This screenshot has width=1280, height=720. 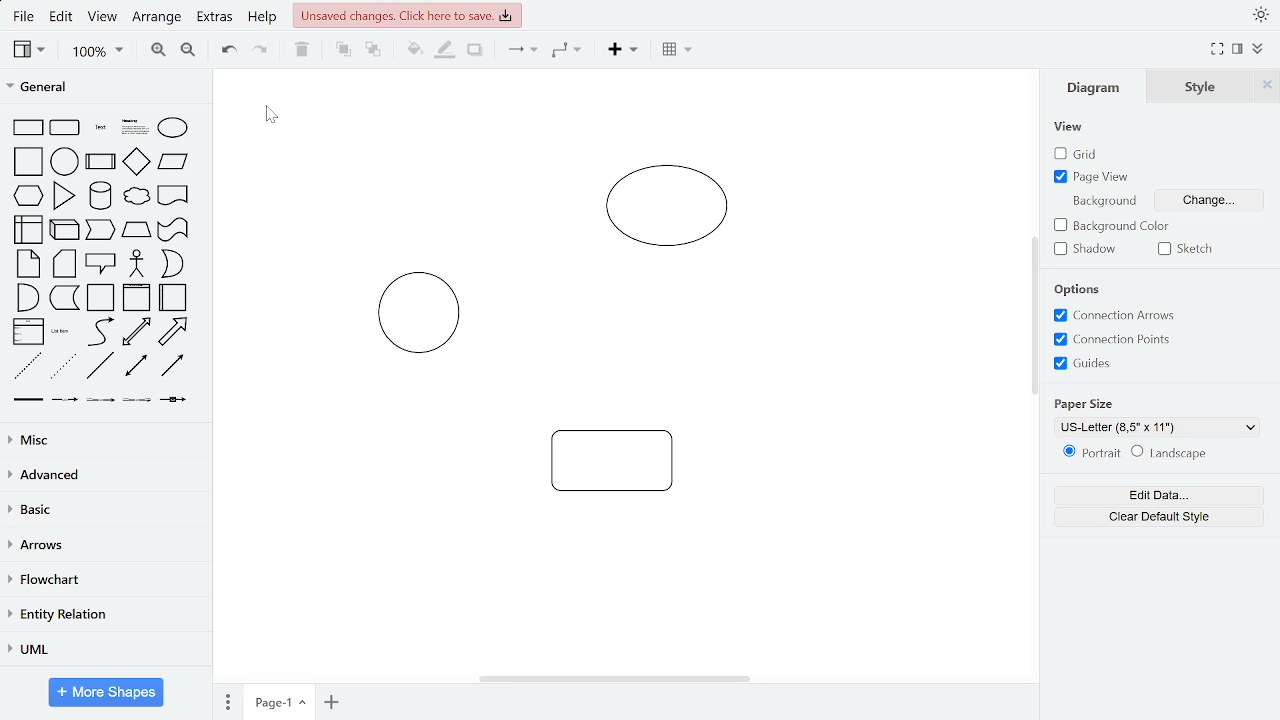 What do you see at coordinates (99, 332) in the screenshot?
I see `curve` at bounding box center [99, 332].